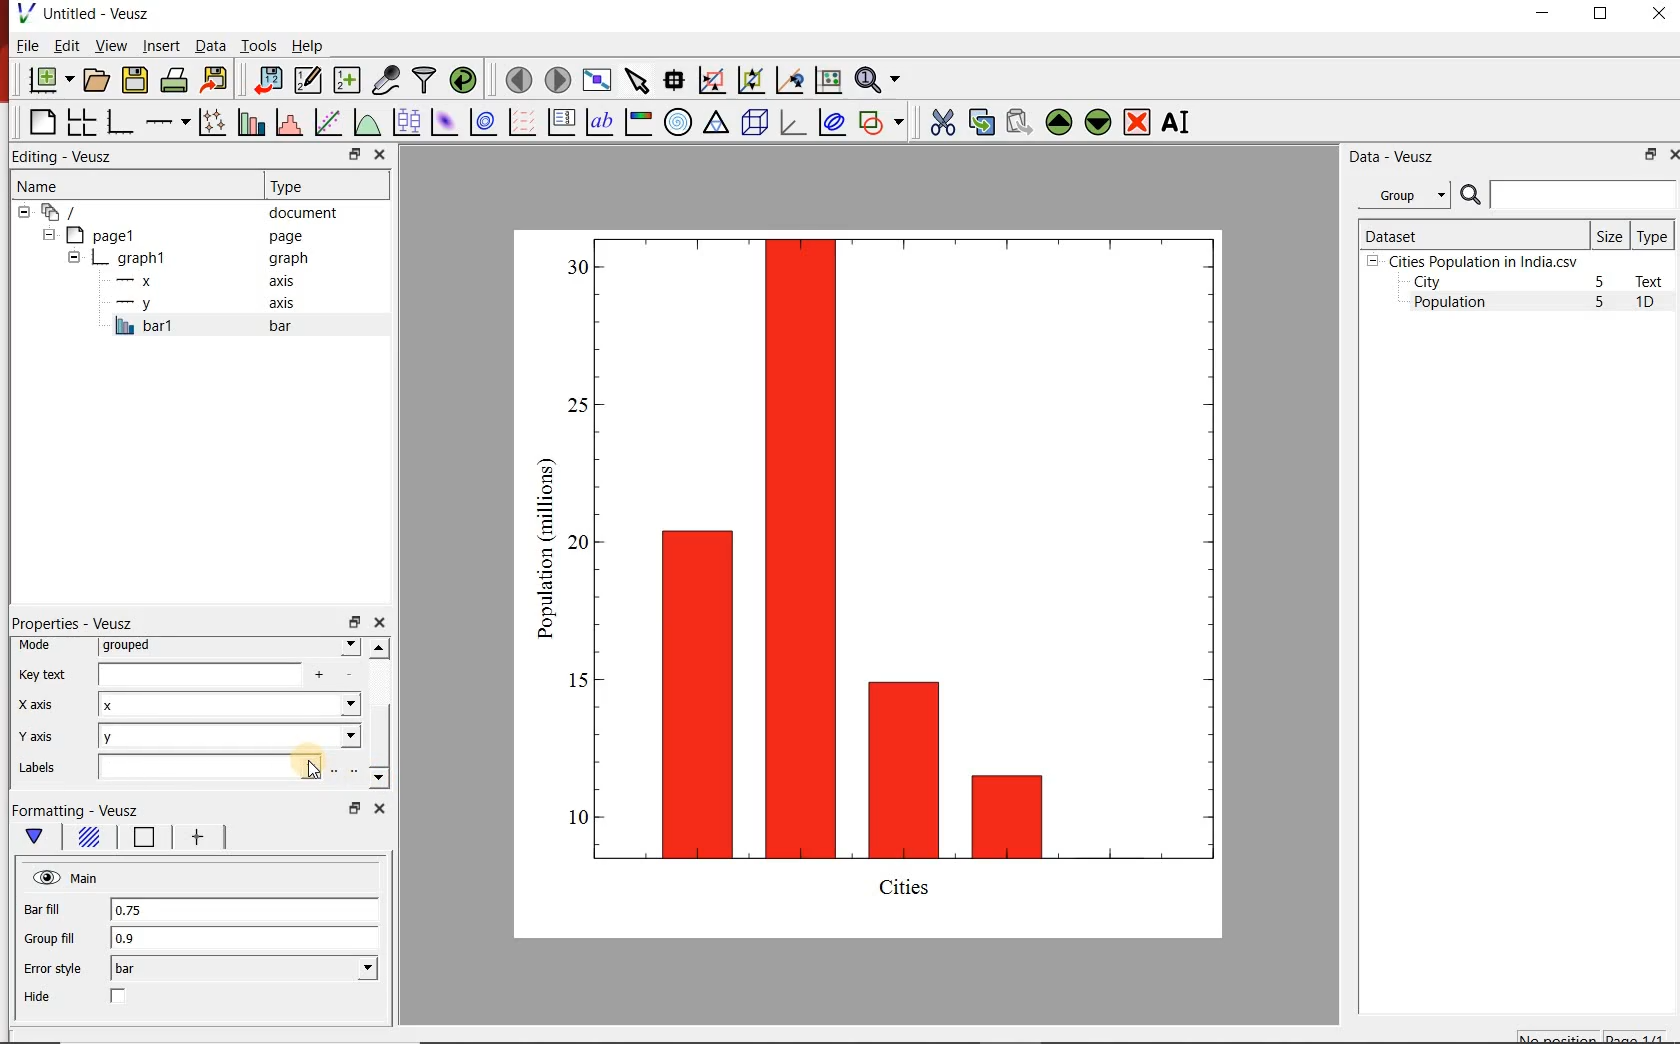 The height and width of the screenshot is (1044, 1680). What do you see at coordinates (1481, 261) in the screenshot?
I see `Cities Population in India.csv` at bounding box center [1481, 261].